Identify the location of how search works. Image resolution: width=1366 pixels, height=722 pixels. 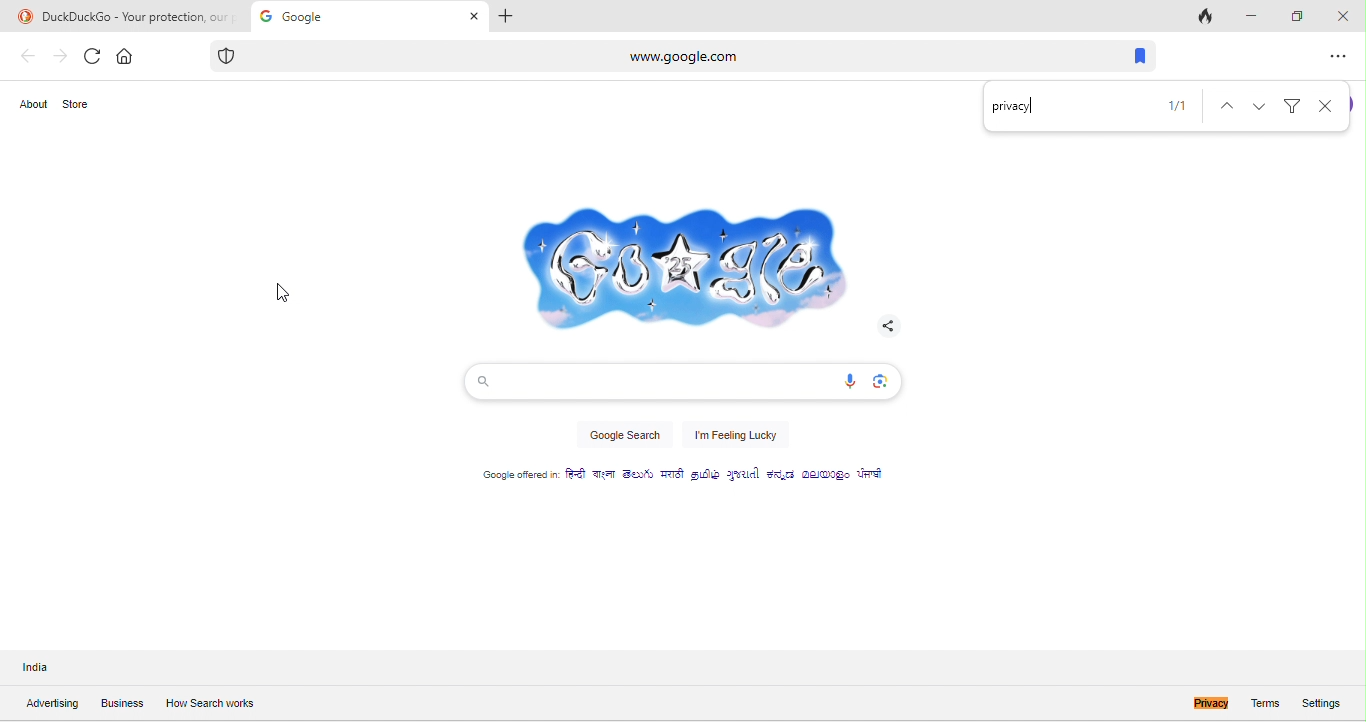
(209, 702).